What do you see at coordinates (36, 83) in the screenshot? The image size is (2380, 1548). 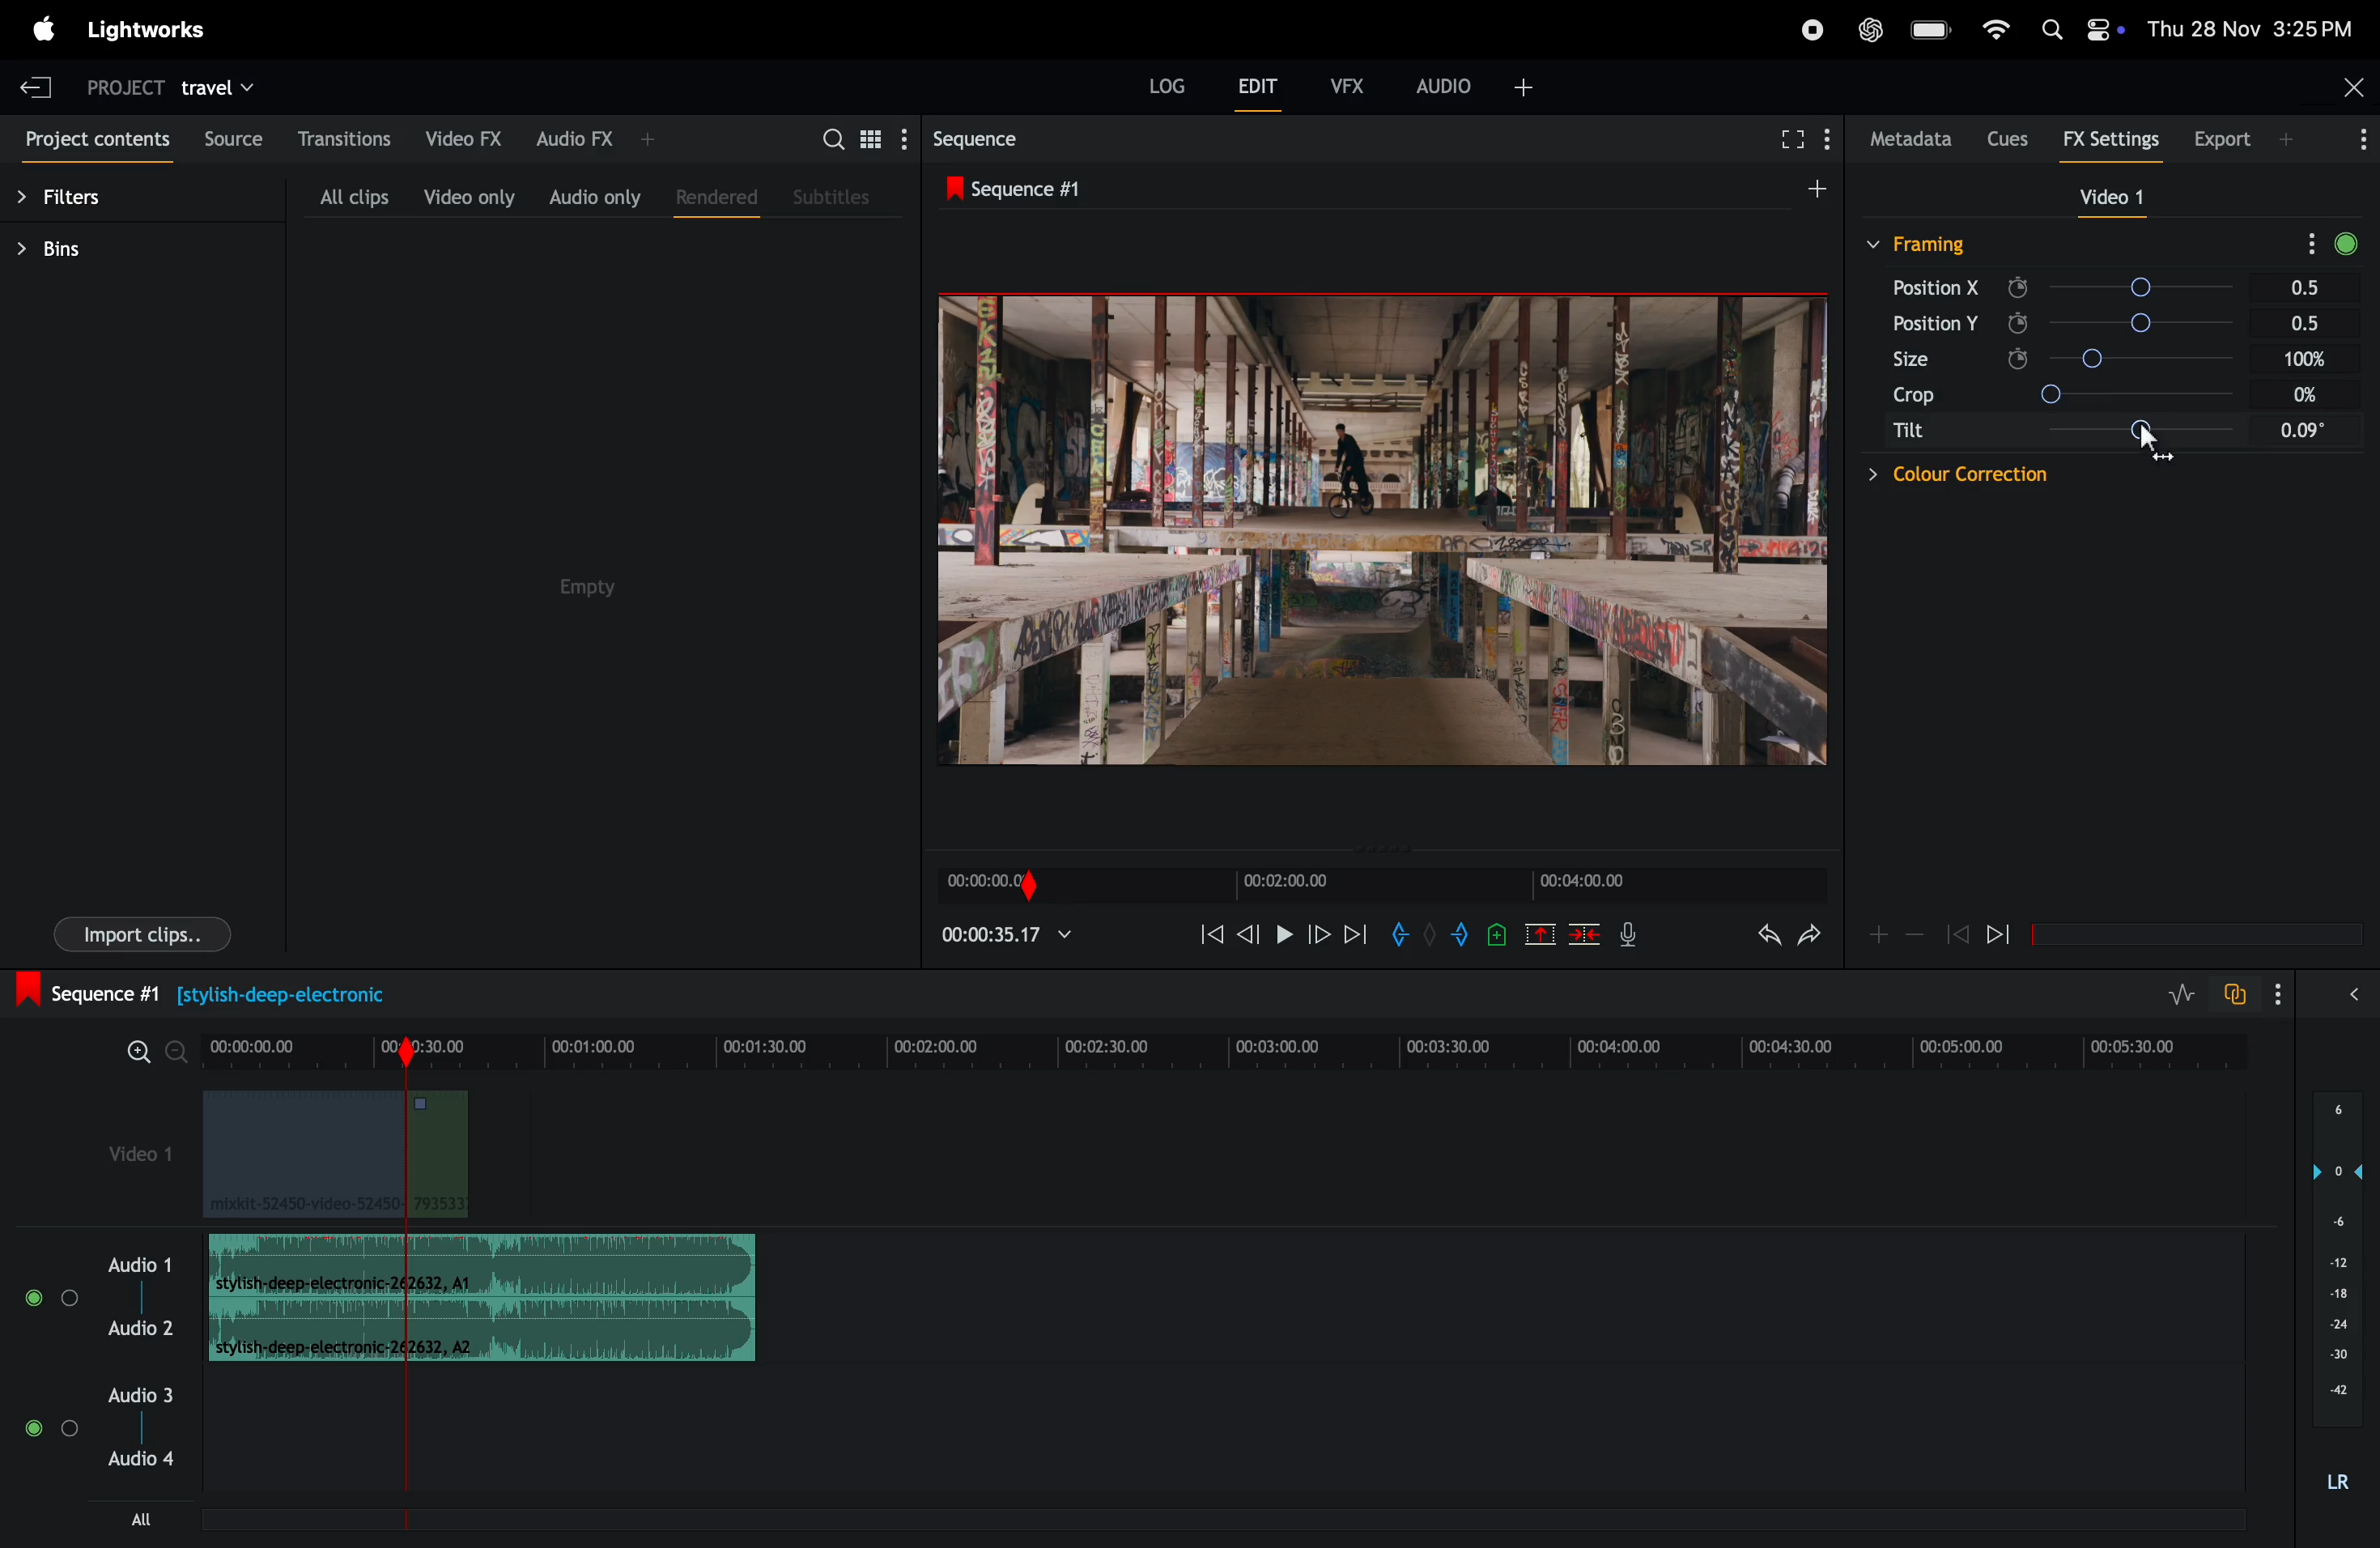 I see `exit` at bounding box center [36, 83].